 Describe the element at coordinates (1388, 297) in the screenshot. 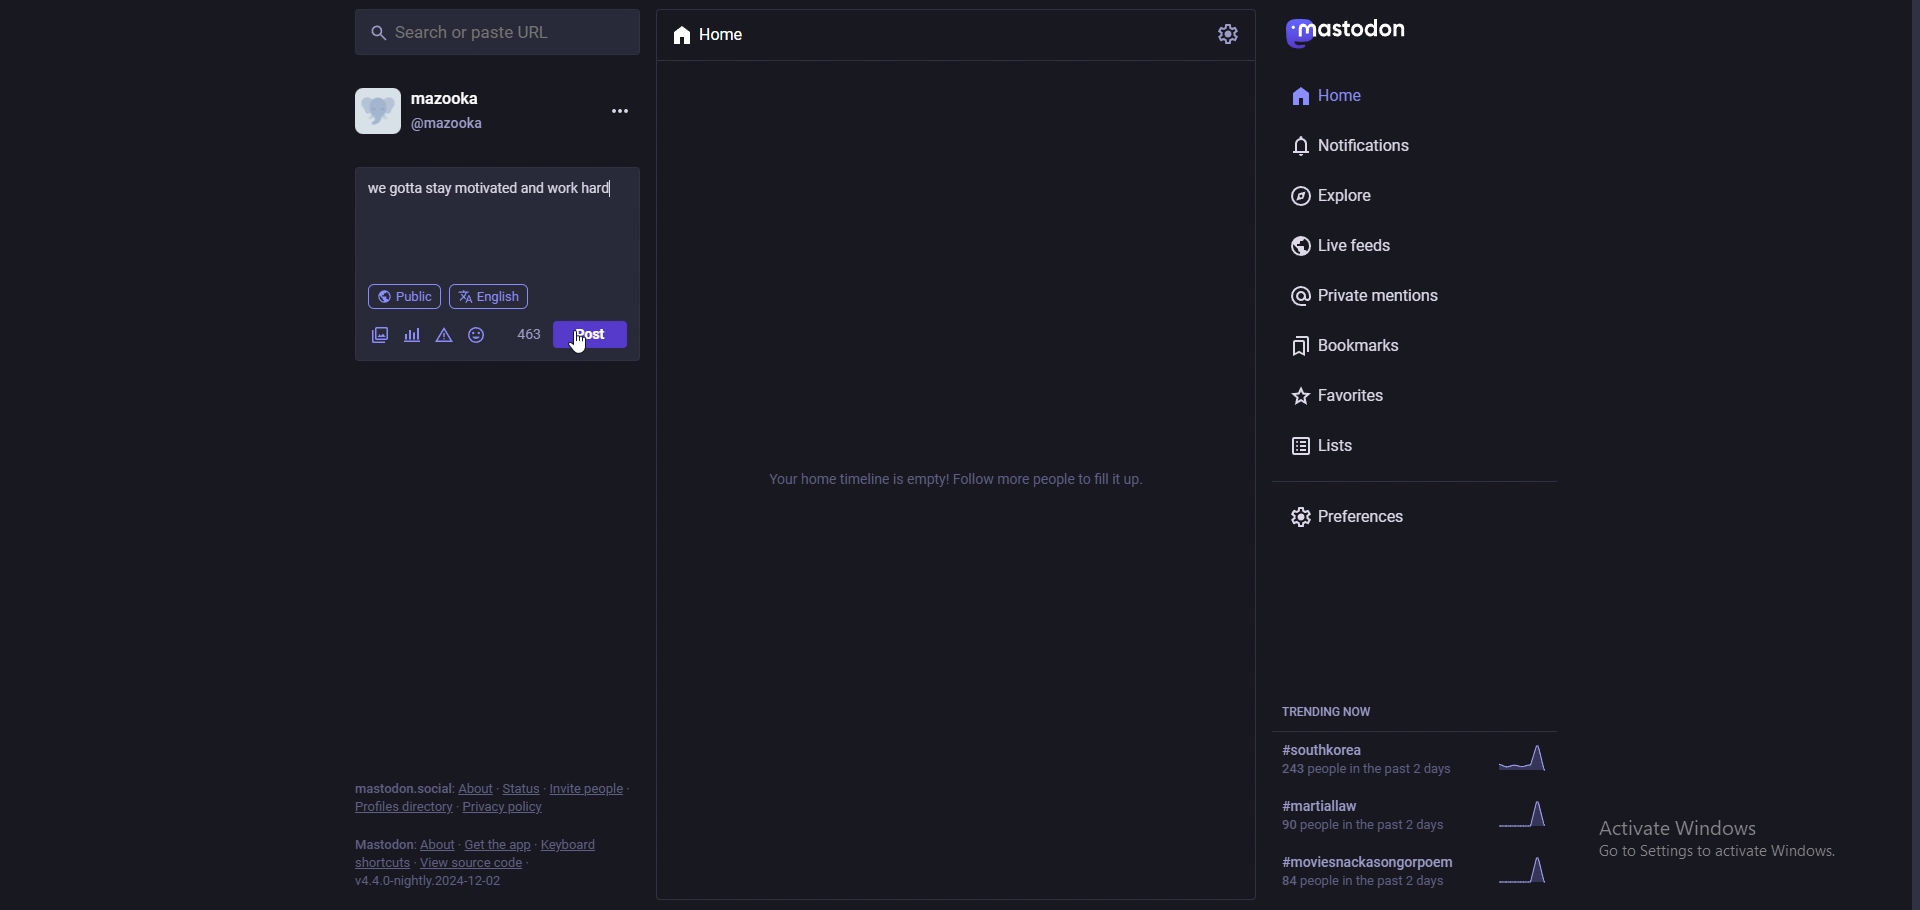

I see `private mentions` at that location.